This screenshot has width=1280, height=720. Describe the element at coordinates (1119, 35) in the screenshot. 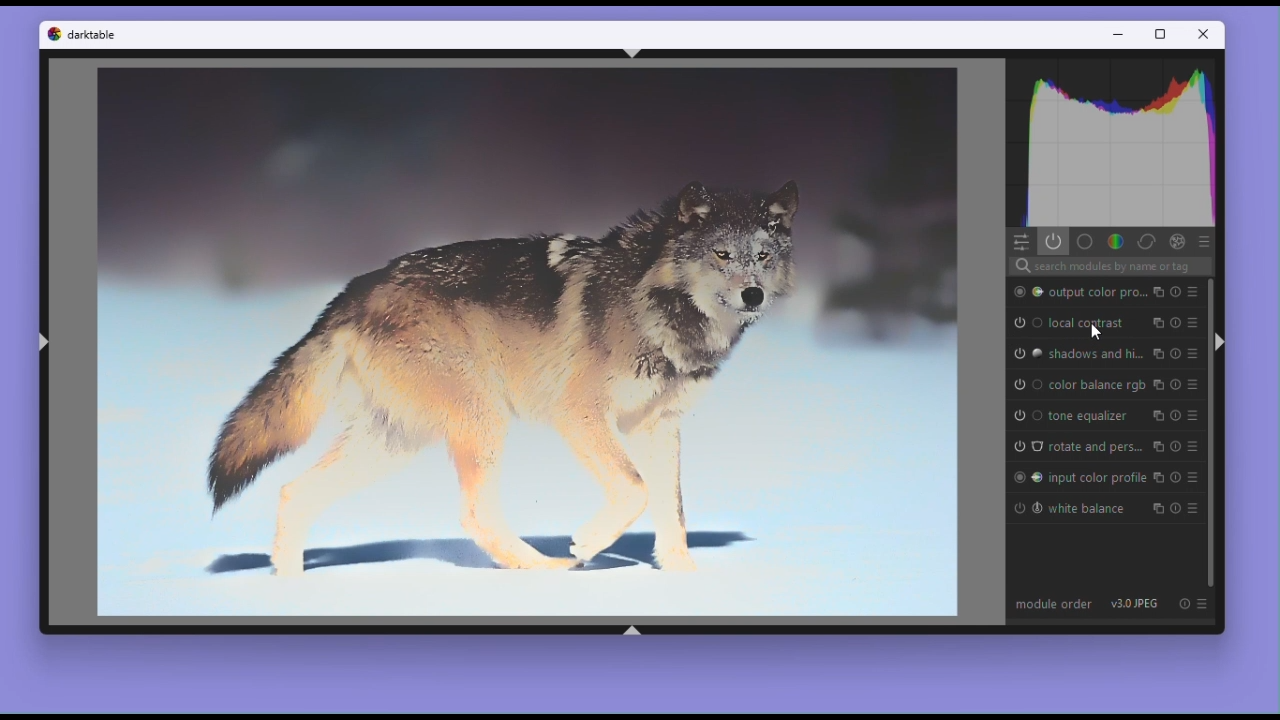

I see `Minimize` at that location.